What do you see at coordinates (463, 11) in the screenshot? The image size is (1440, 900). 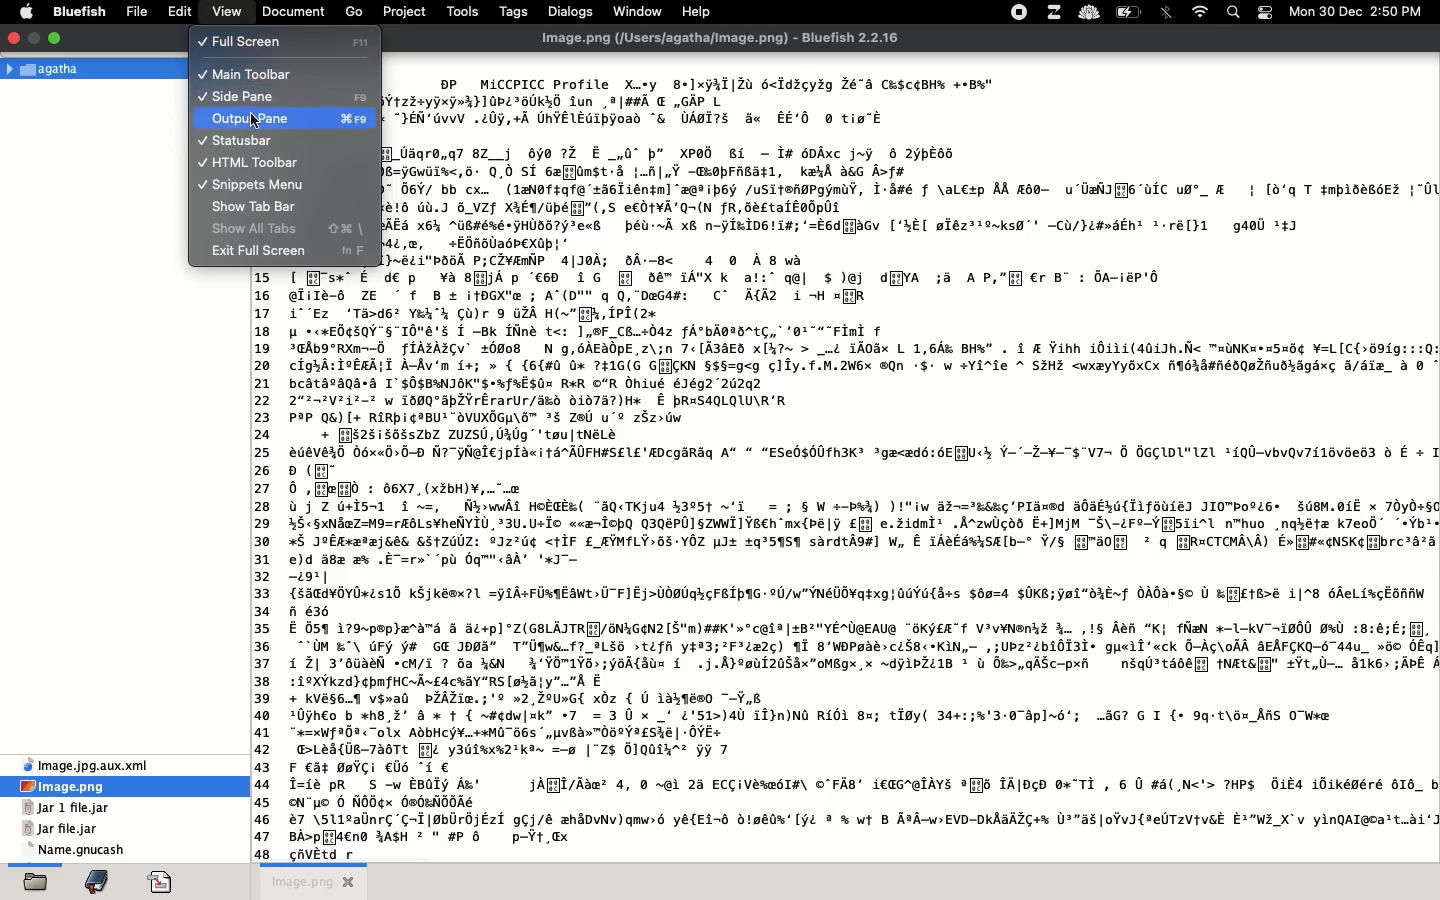 I see `tools` at bounding box center [463, 11].